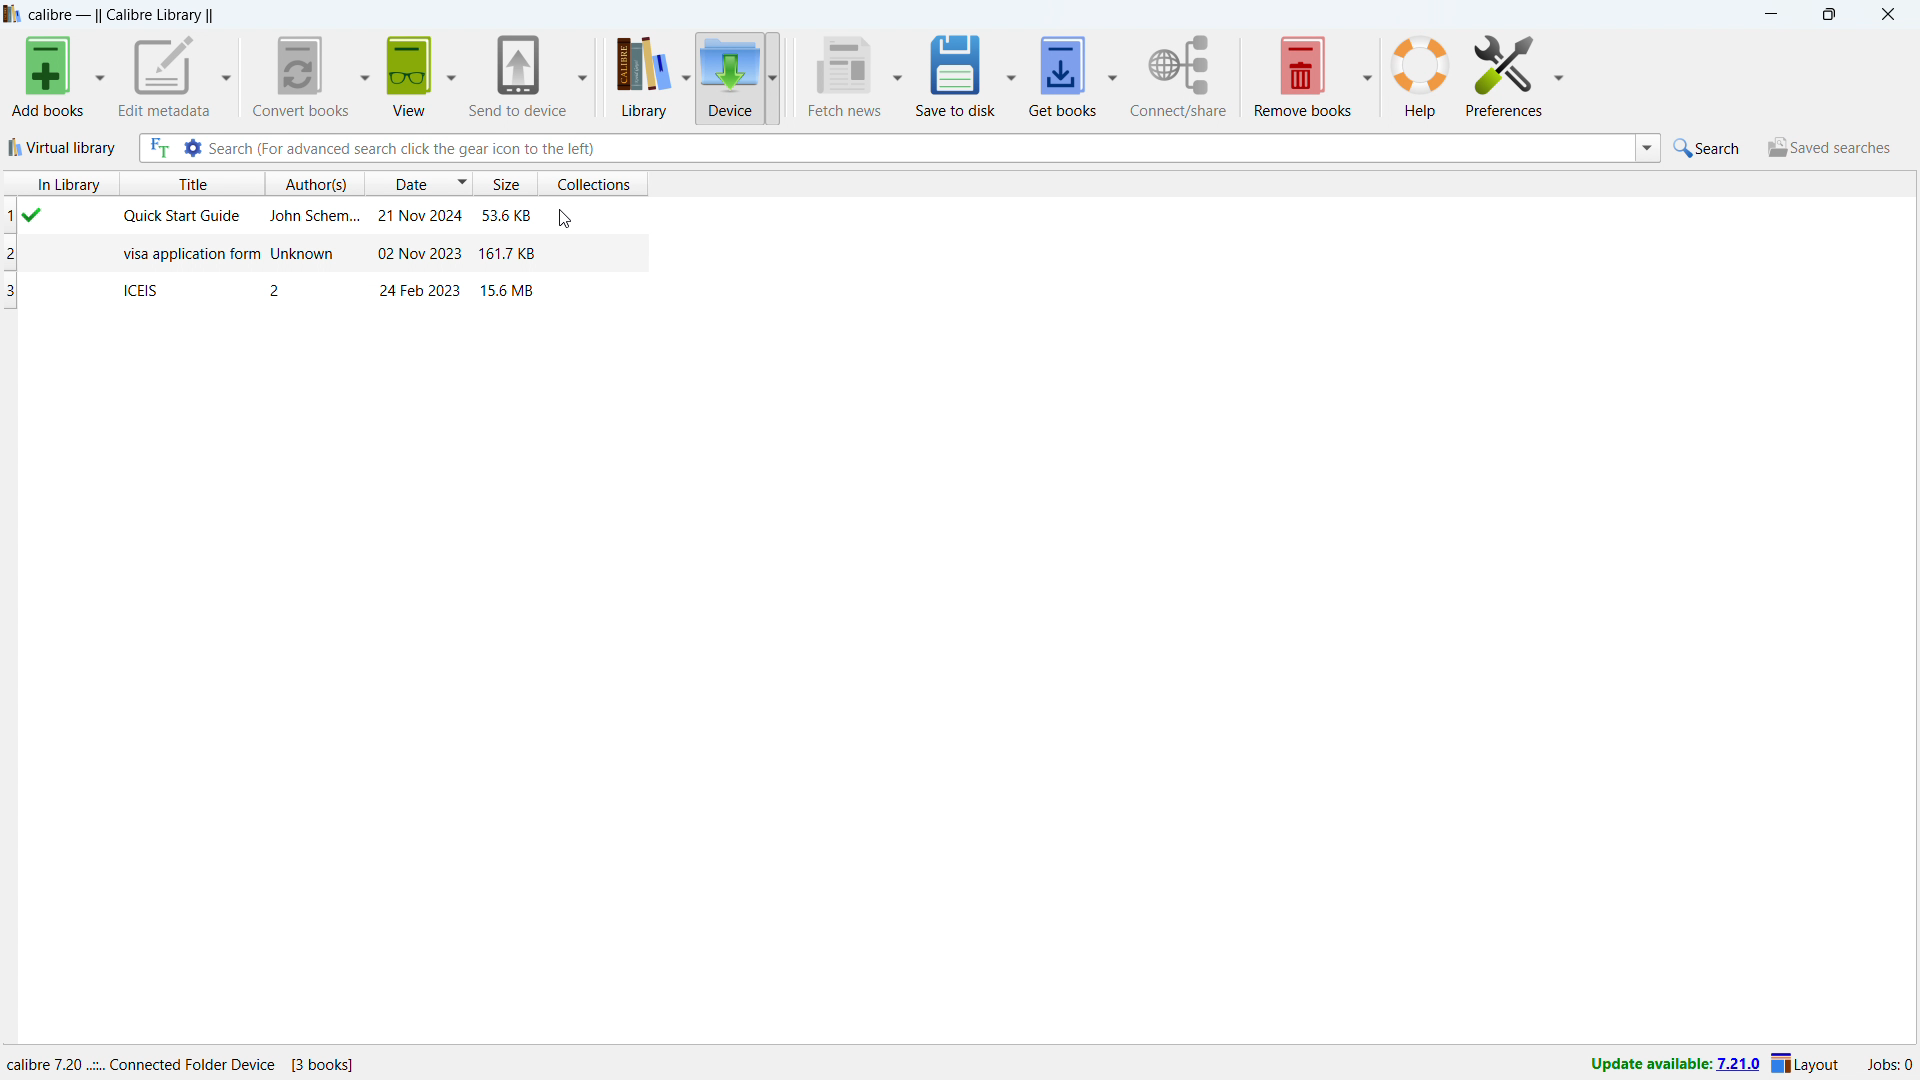  Describe the element at coordinates (1828, 147) in the screenshot. I see `saved searches` at that location.